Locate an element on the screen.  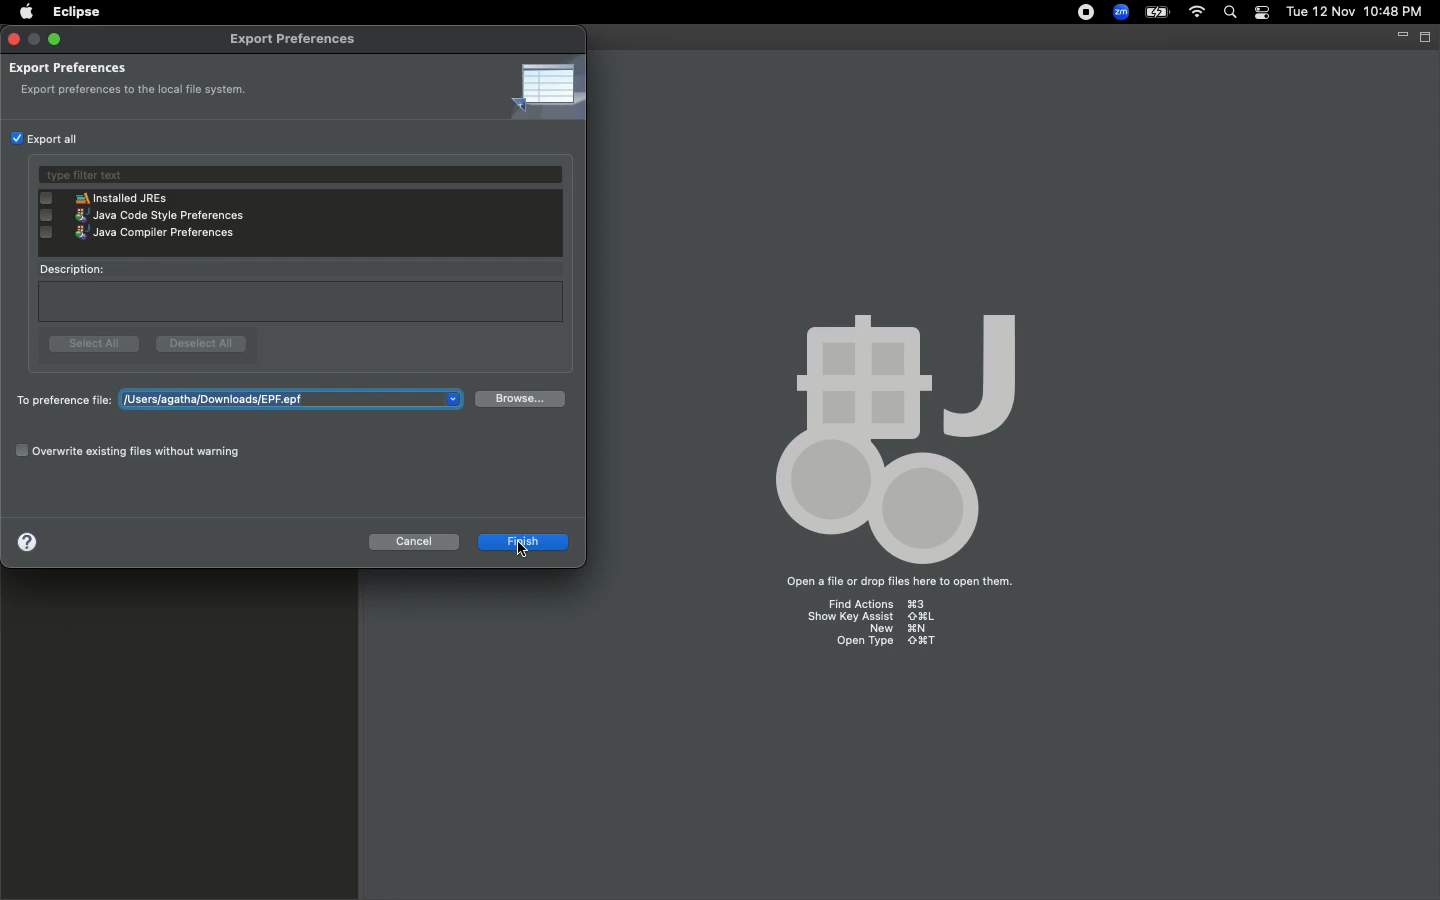
minimize is located at coordinates (34, 41).